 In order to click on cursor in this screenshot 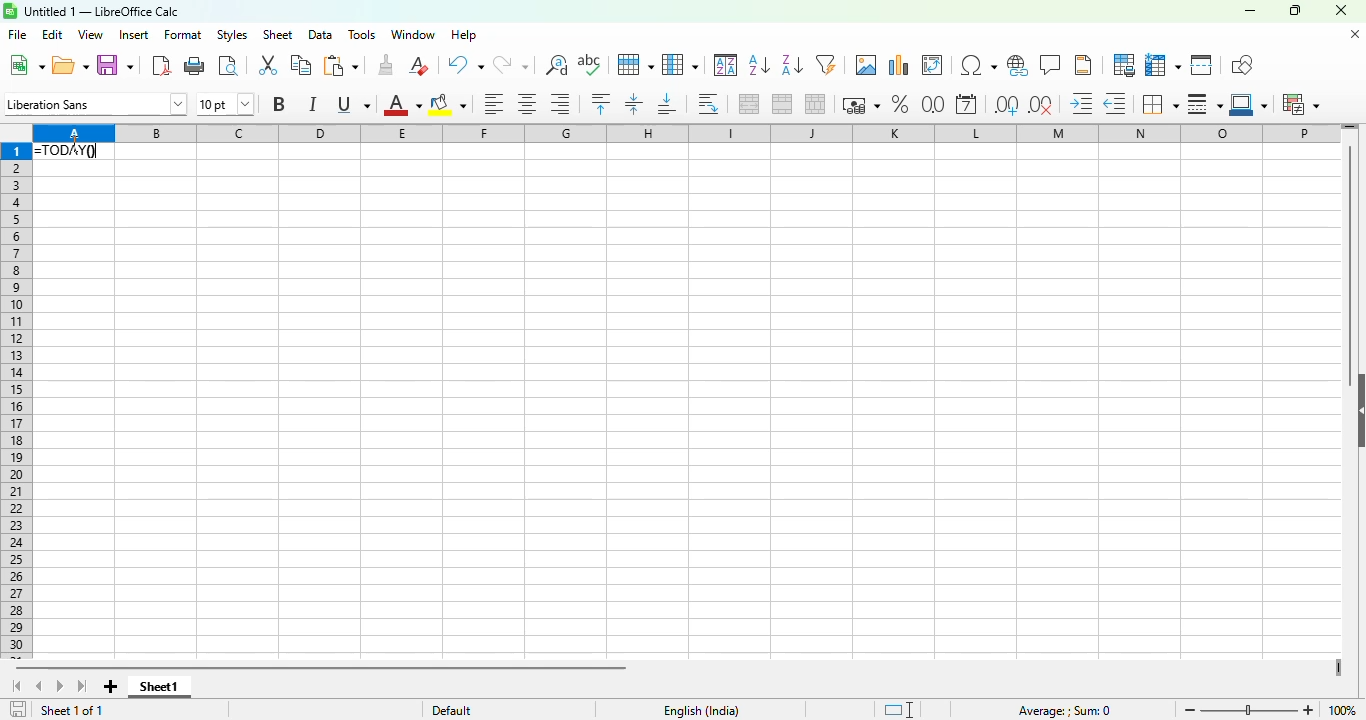, I will do `click(75, 142)`.